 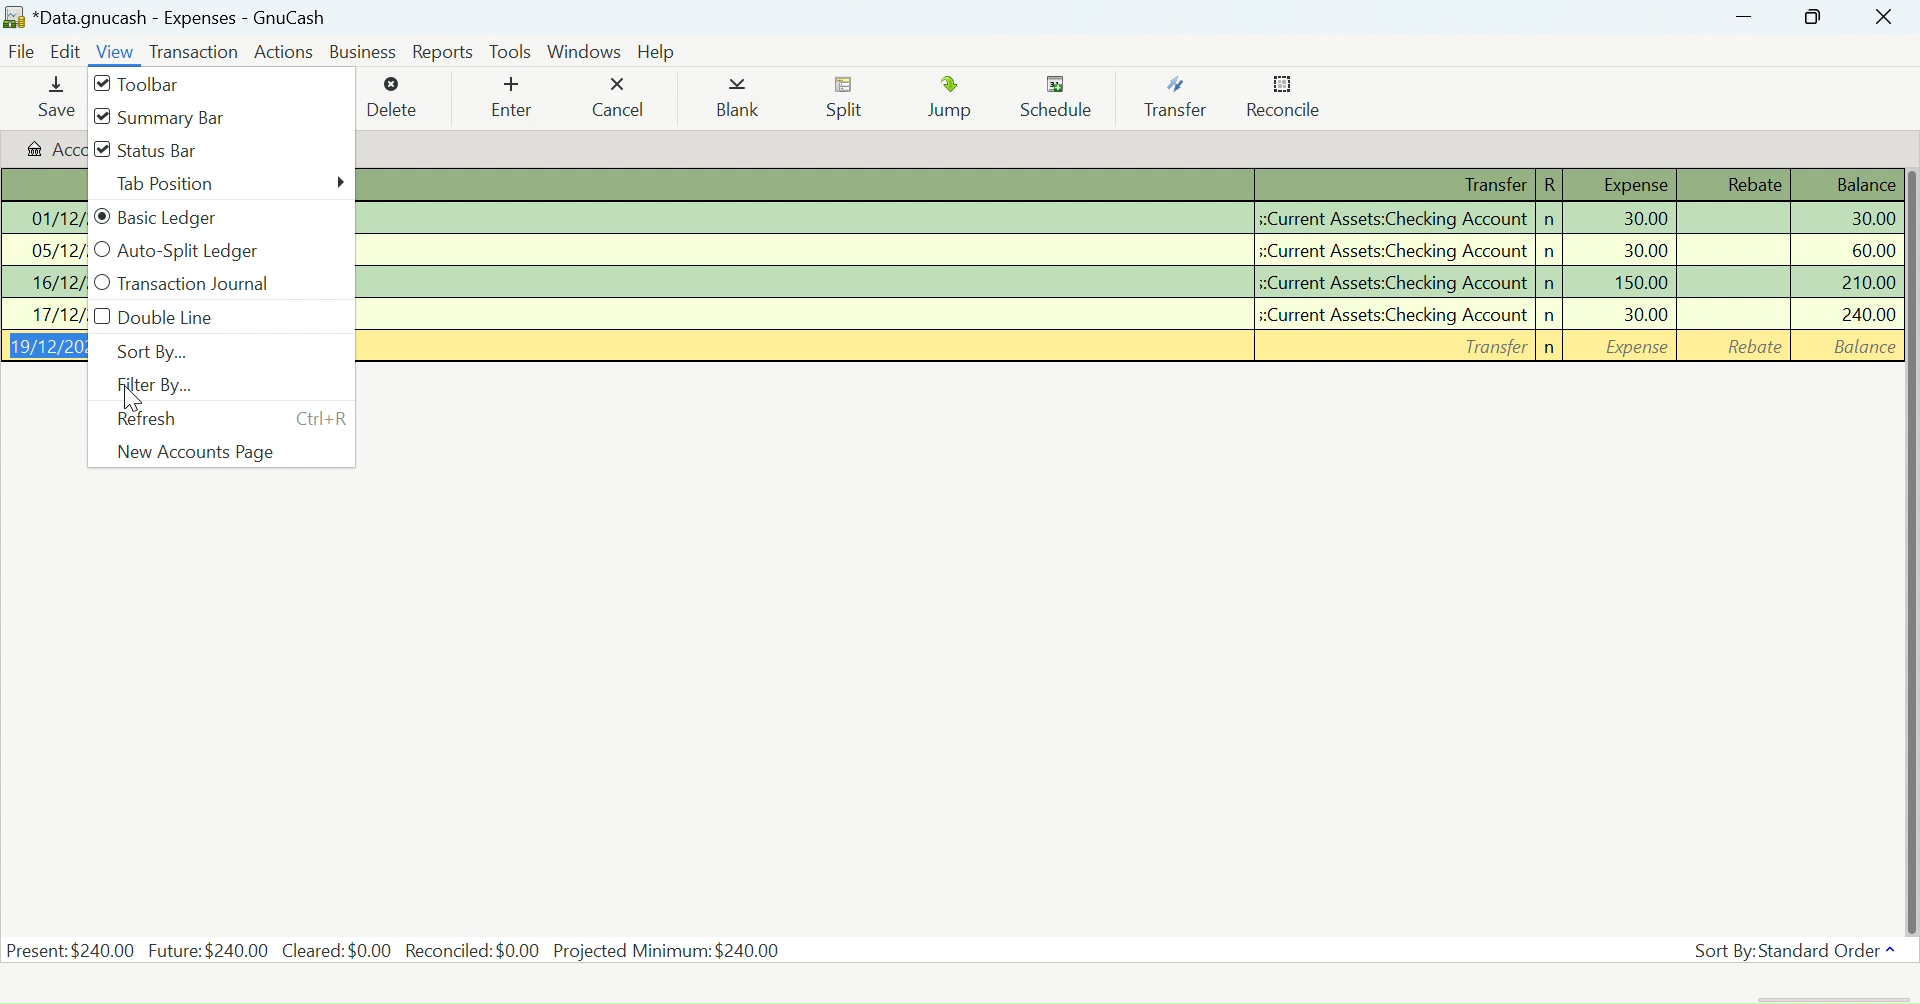 I want to click on Restore Down, so click(x=1744, y=16).